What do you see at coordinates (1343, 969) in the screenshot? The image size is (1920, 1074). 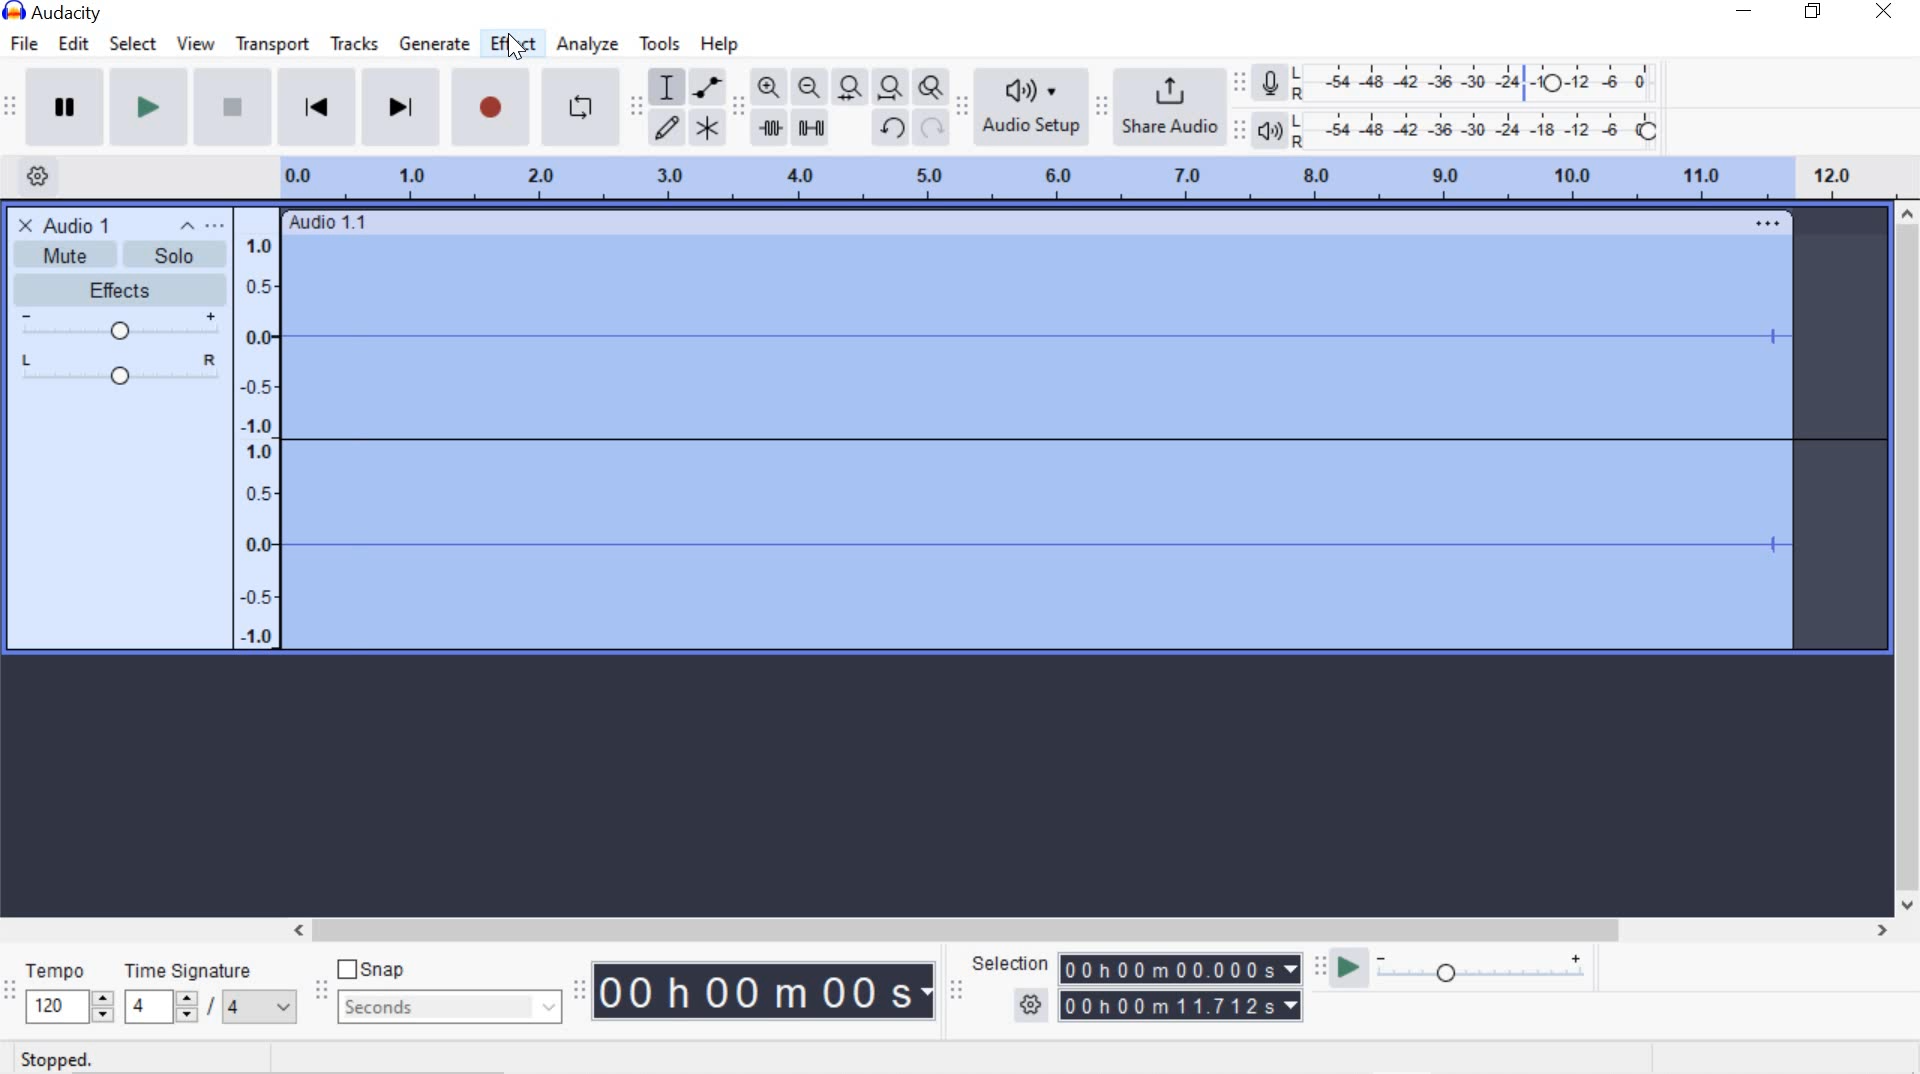 I see `Play-at-speed` at bounding box center [1343, 969].